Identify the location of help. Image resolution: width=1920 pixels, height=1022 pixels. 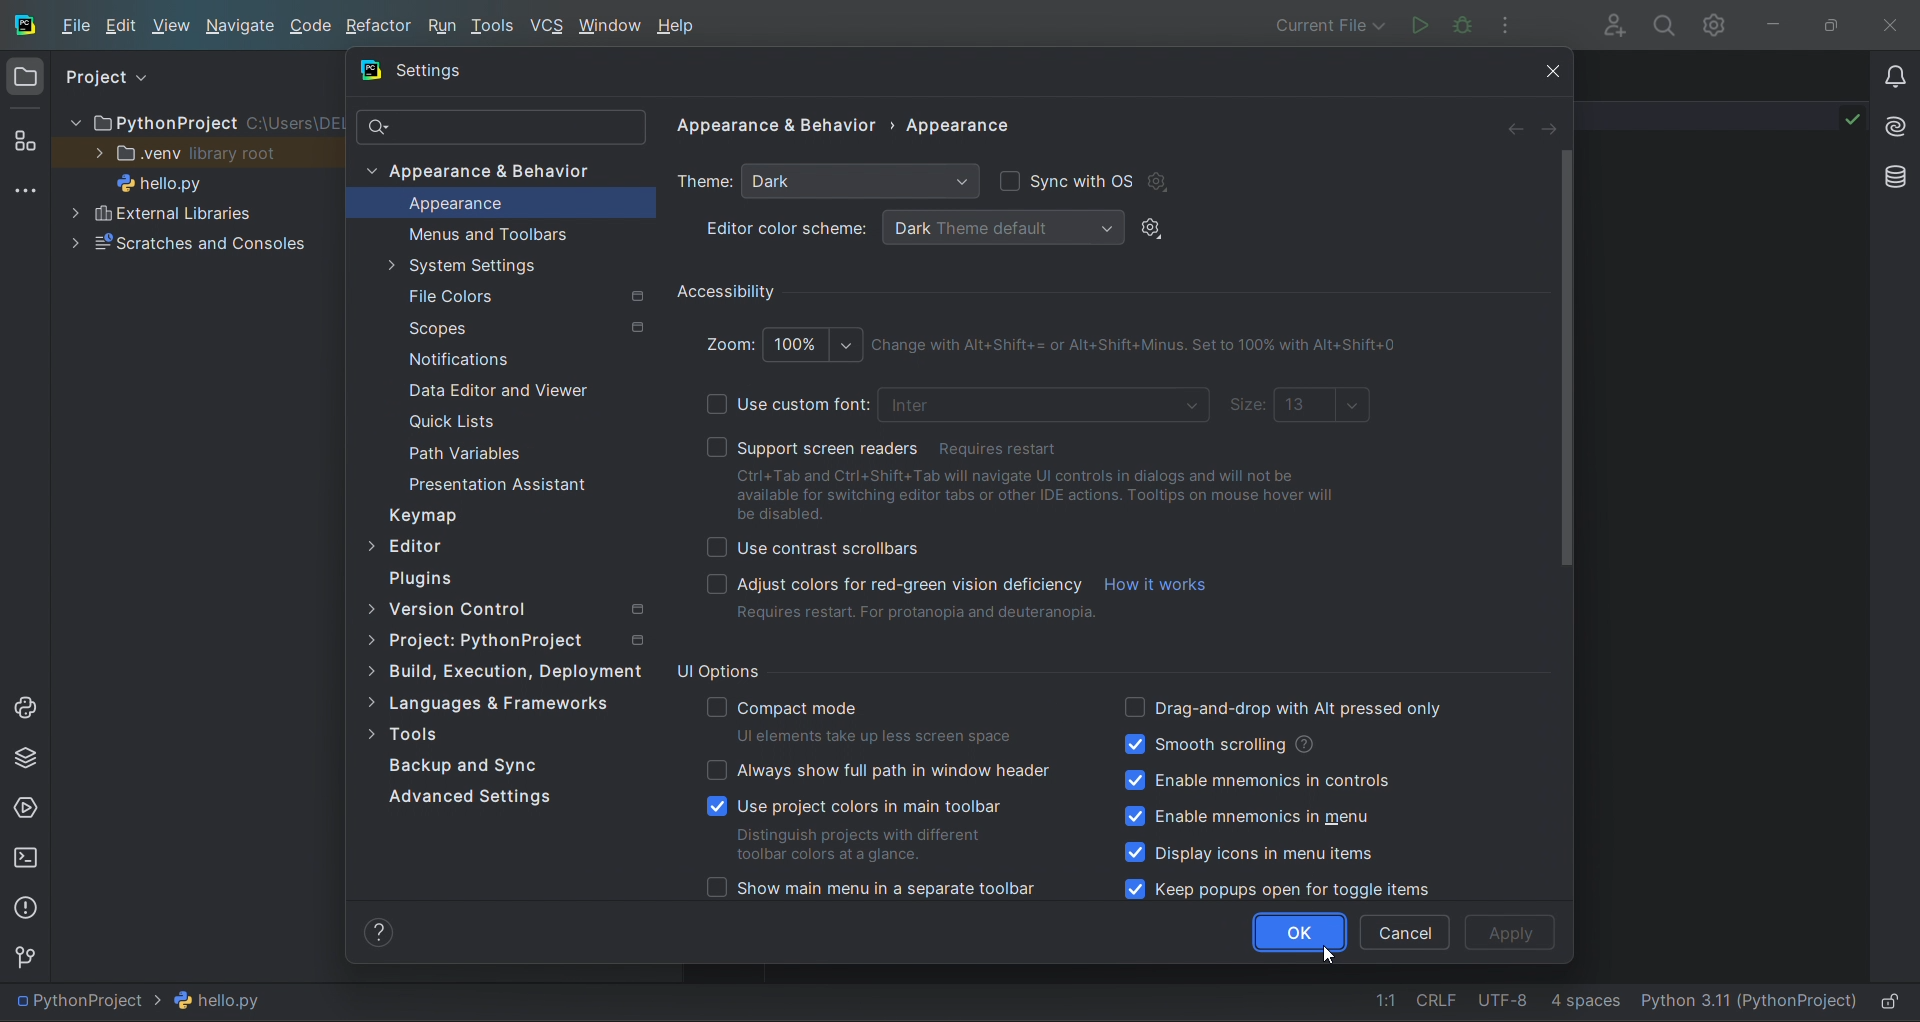
(679, 26).